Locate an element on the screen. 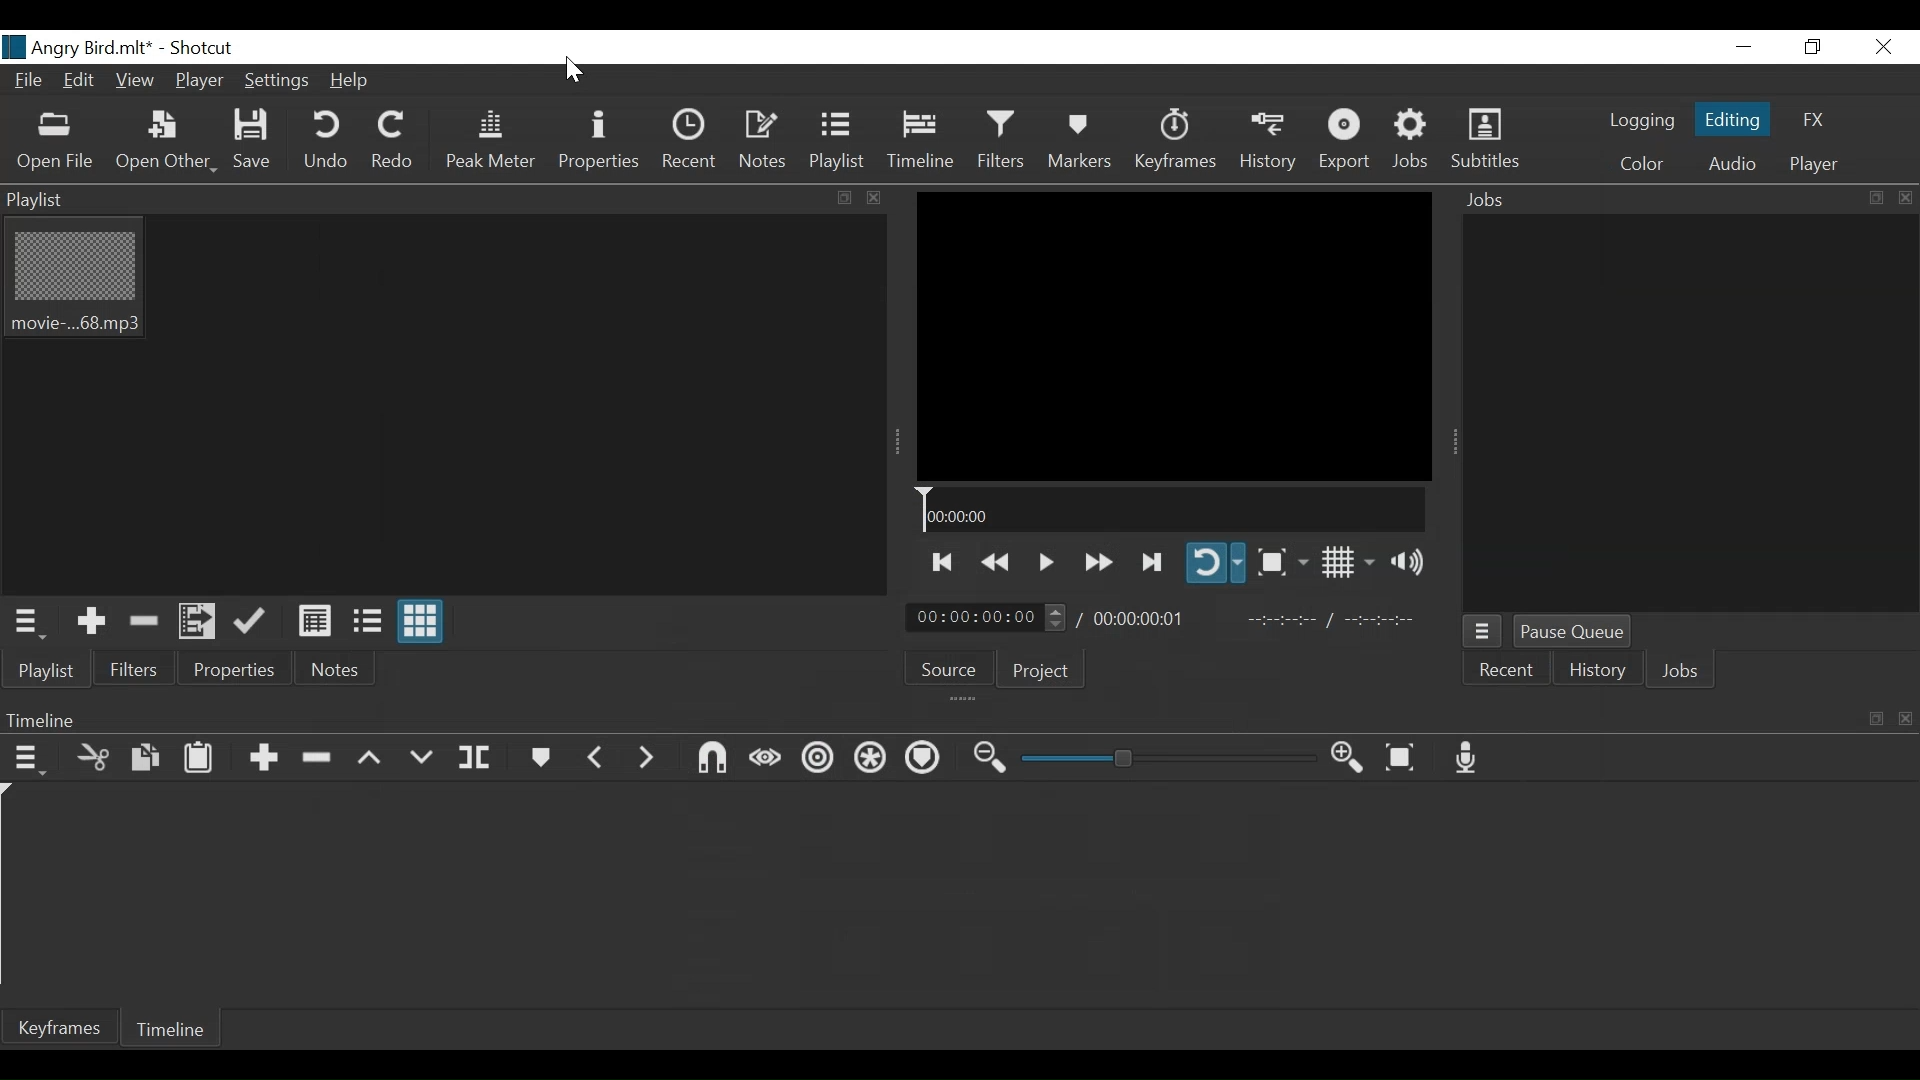 This screenshot has height=1080, width=1920. History is located at coordinates (1267, 141).